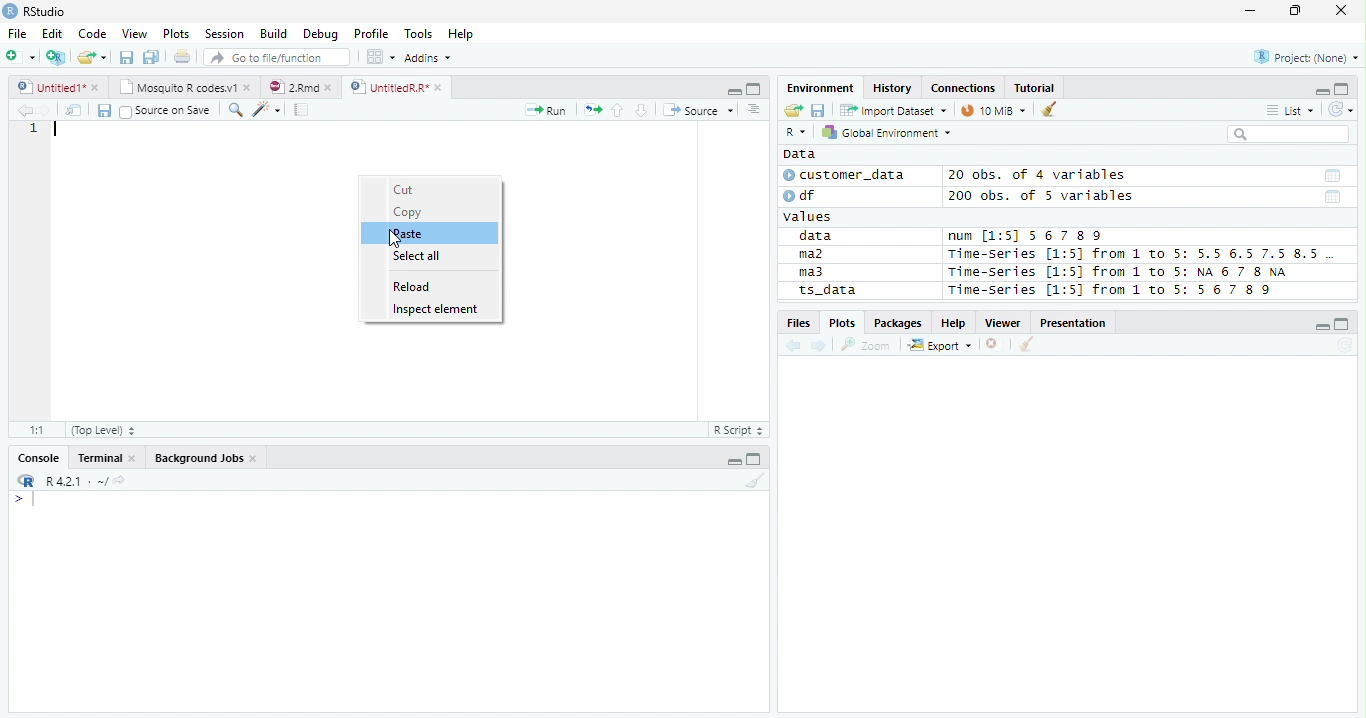  I want to click on Go to file/function, so click(274, 58).